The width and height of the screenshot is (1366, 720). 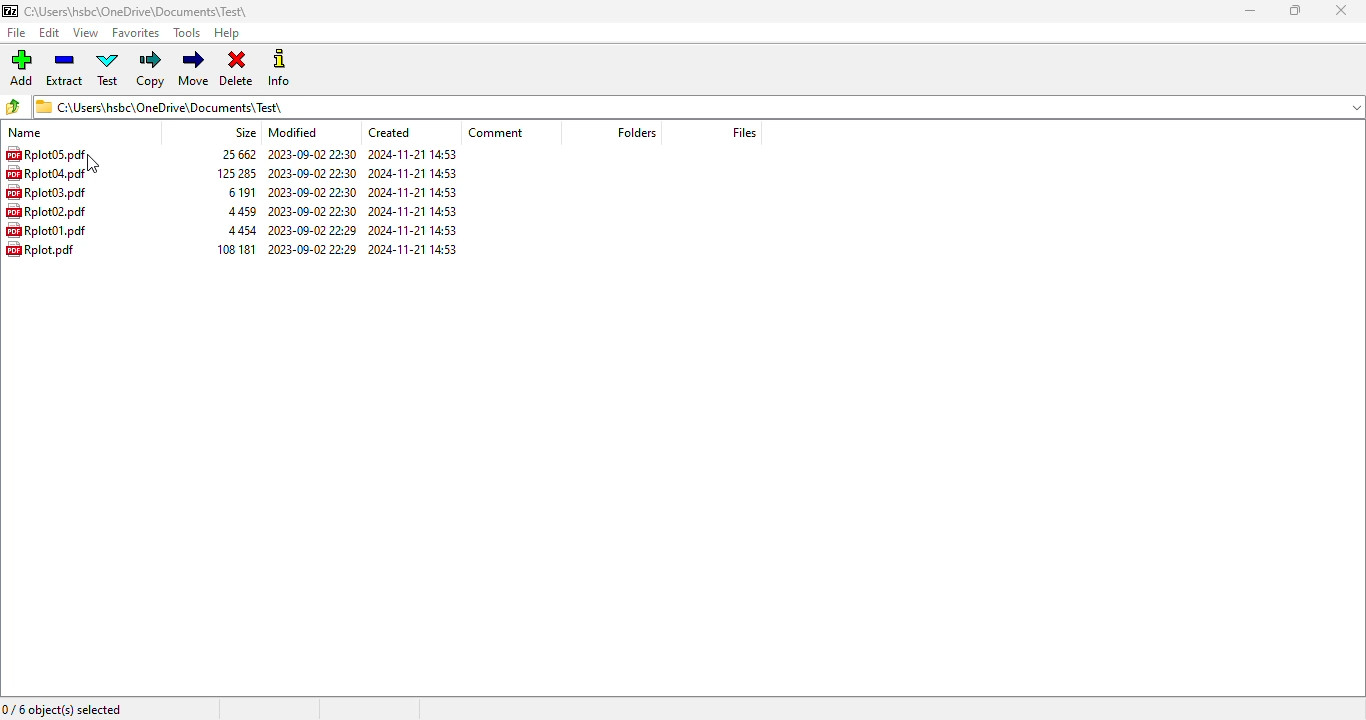 What do you see at coordinates (188, 33) in the screenshot?
I see `tools` at bounding box center [188, 33].